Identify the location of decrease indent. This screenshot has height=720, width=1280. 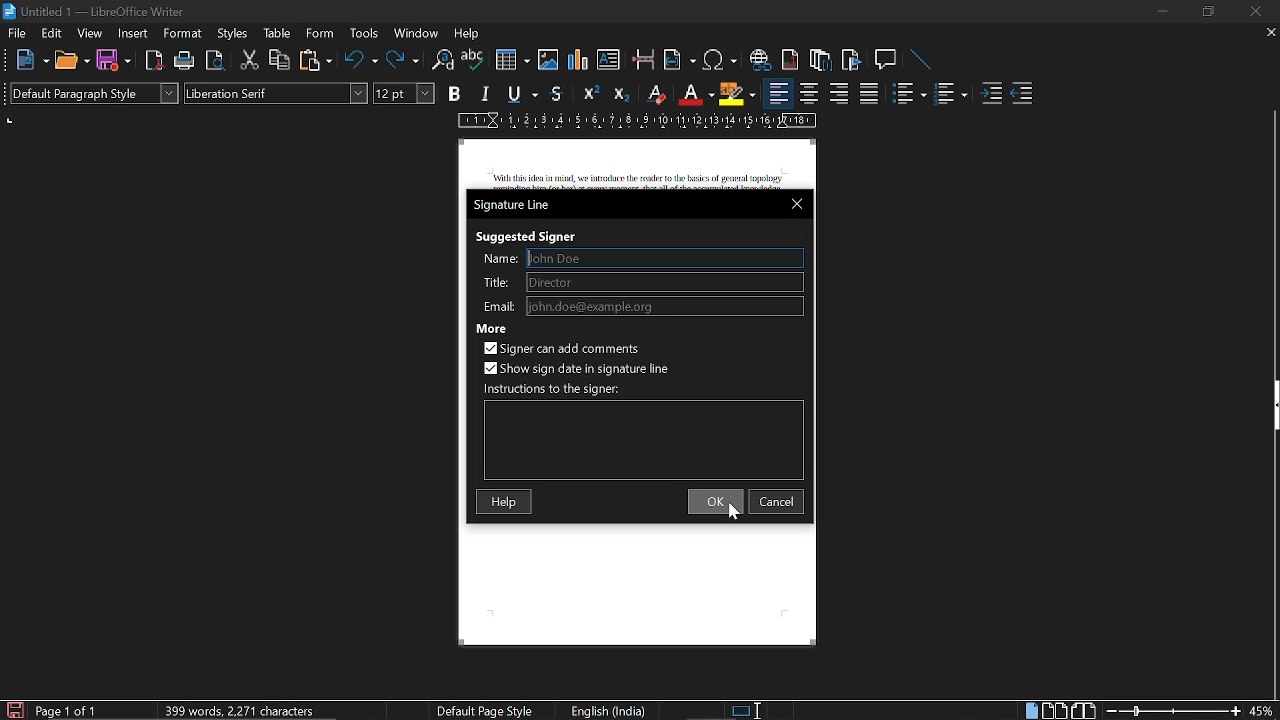
(1024, 94).